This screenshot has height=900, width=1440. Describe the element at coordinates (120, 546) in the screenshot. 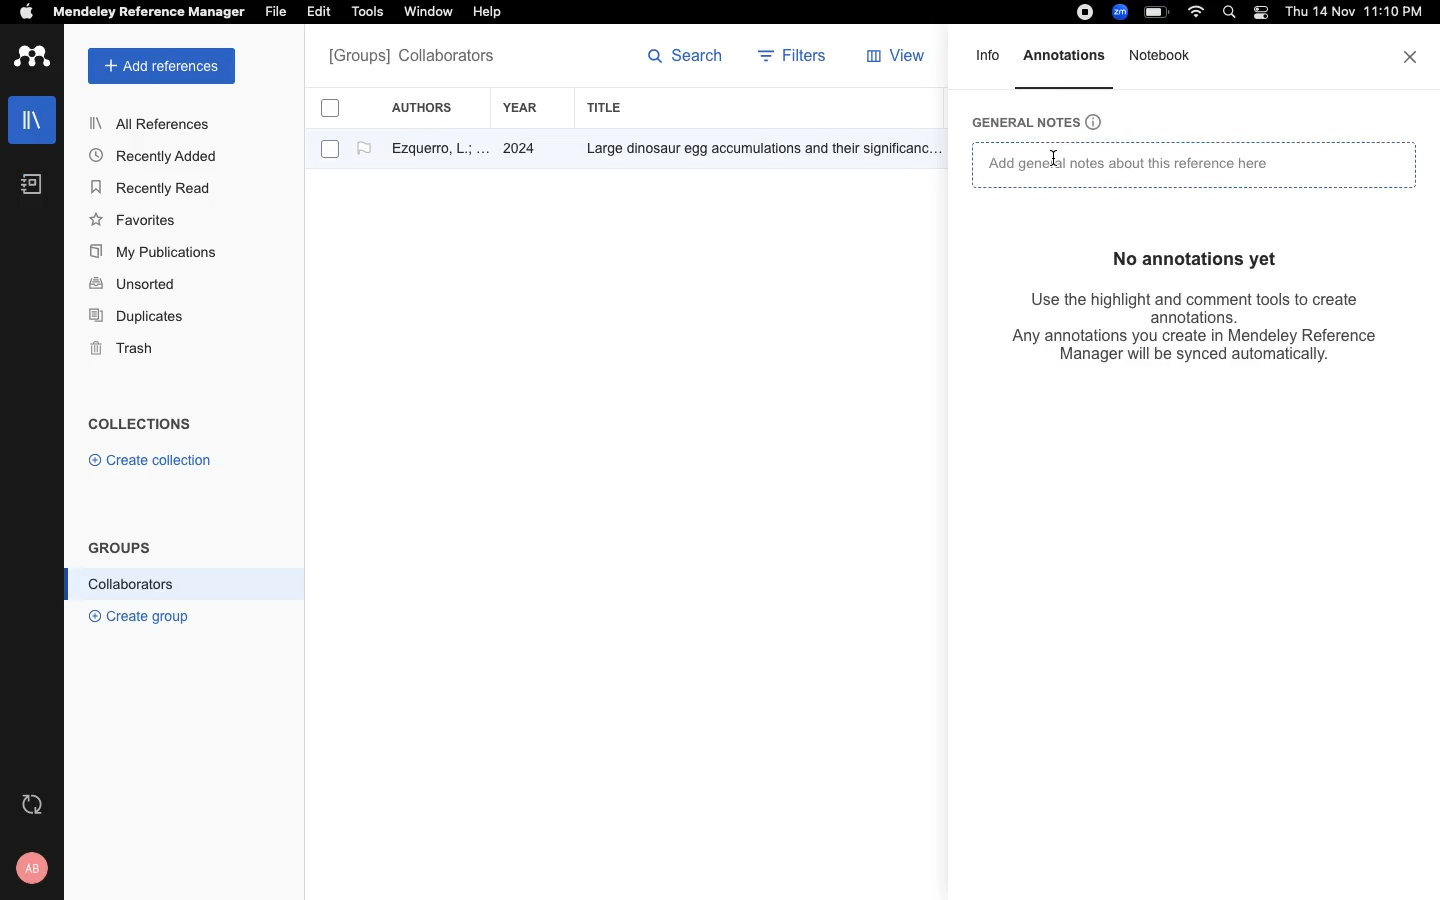

I see `GROUPS` at that location.